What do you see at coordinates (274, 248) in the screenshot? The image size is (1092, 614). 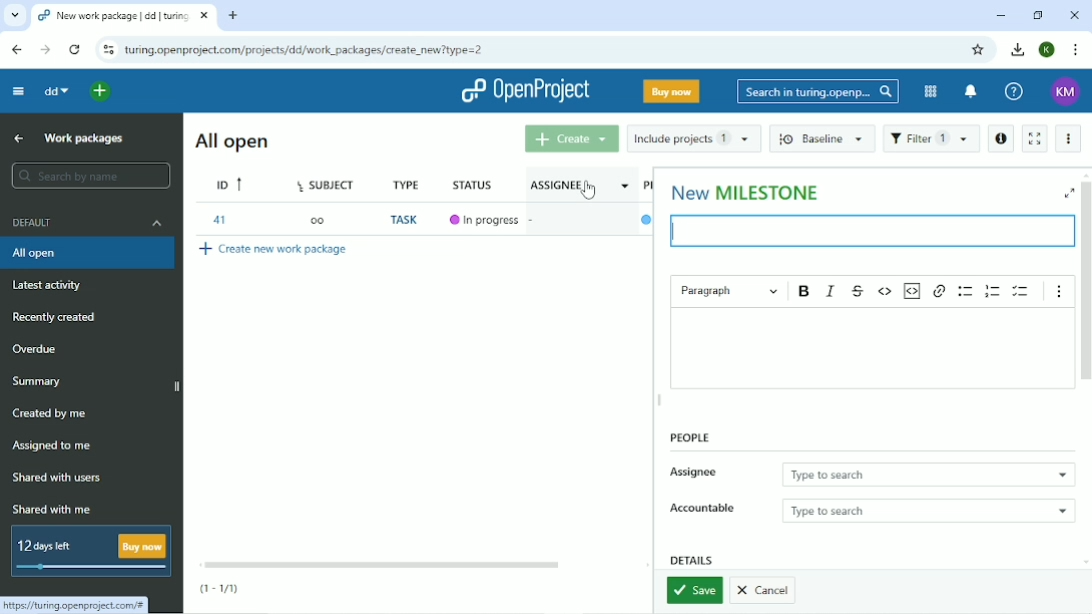 I see `Create new work package` at bounding box center [274, 248].